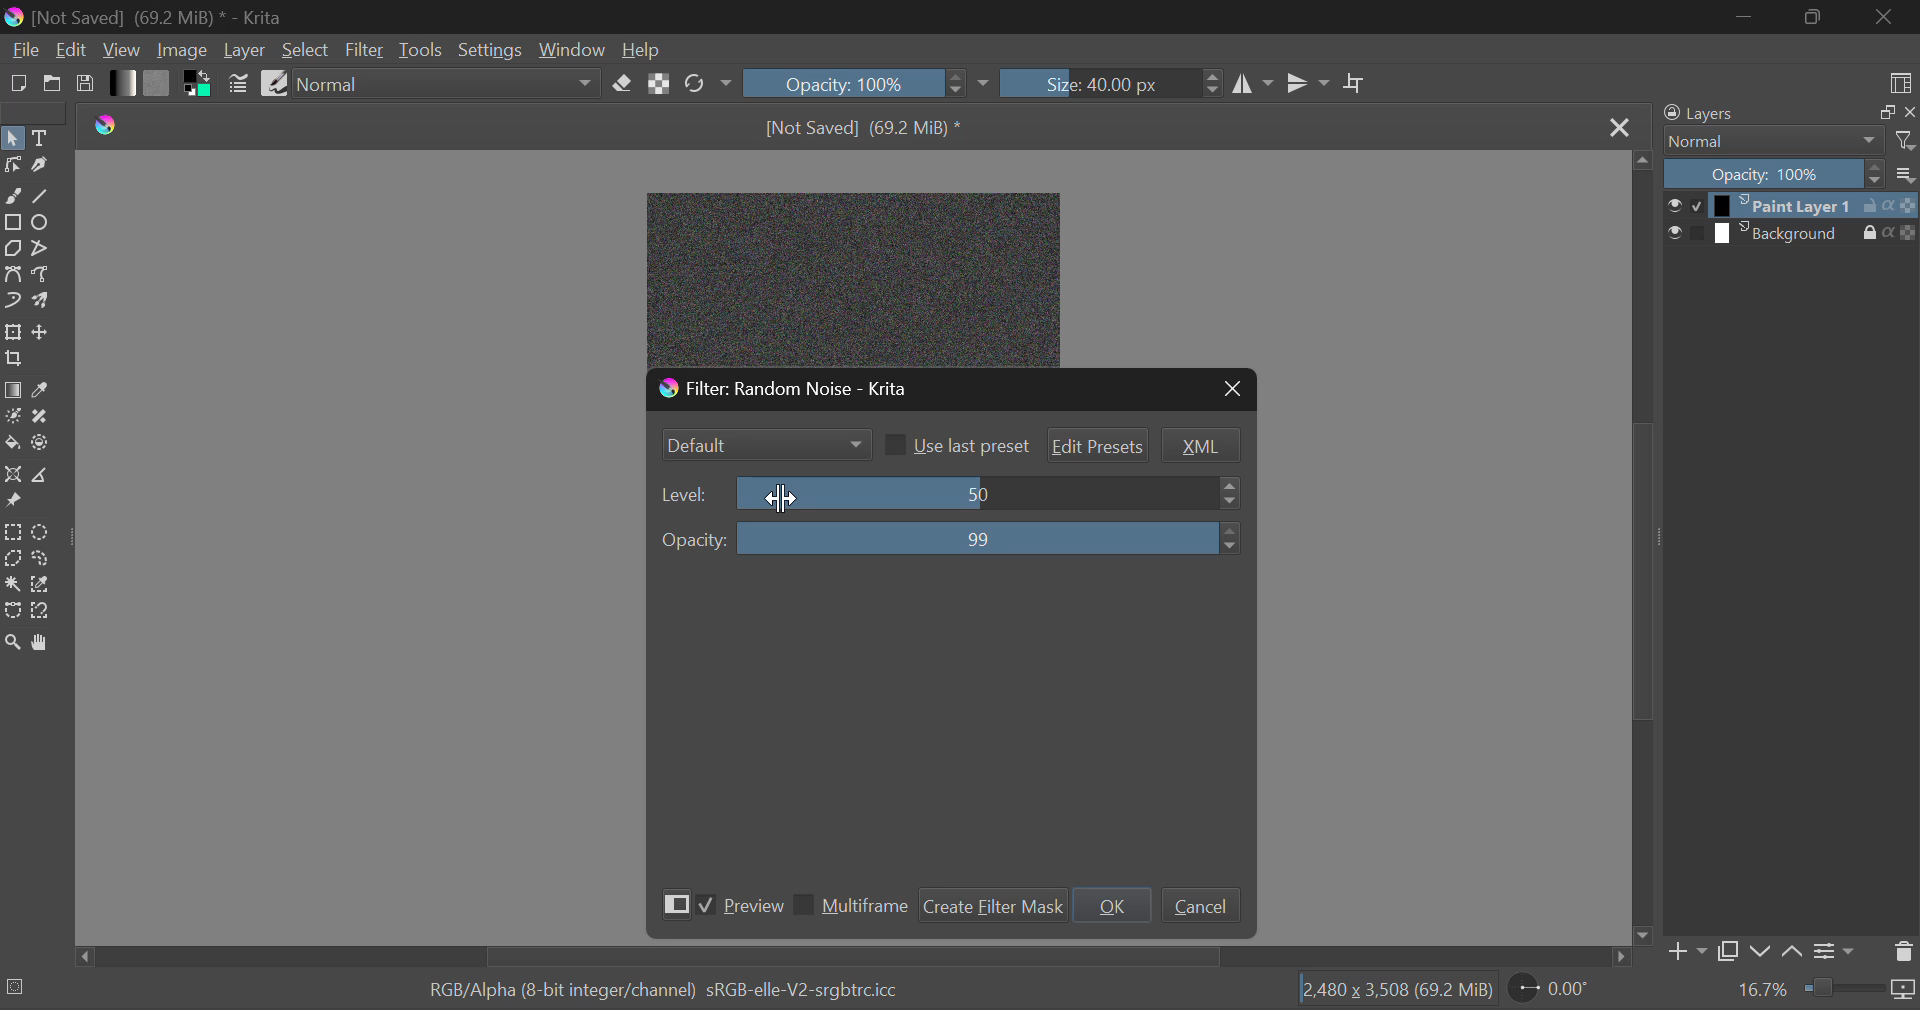 Image resolution: width=1920 pixels, height=1010 pixels. I want to click on alpha, so click(1889, 205).